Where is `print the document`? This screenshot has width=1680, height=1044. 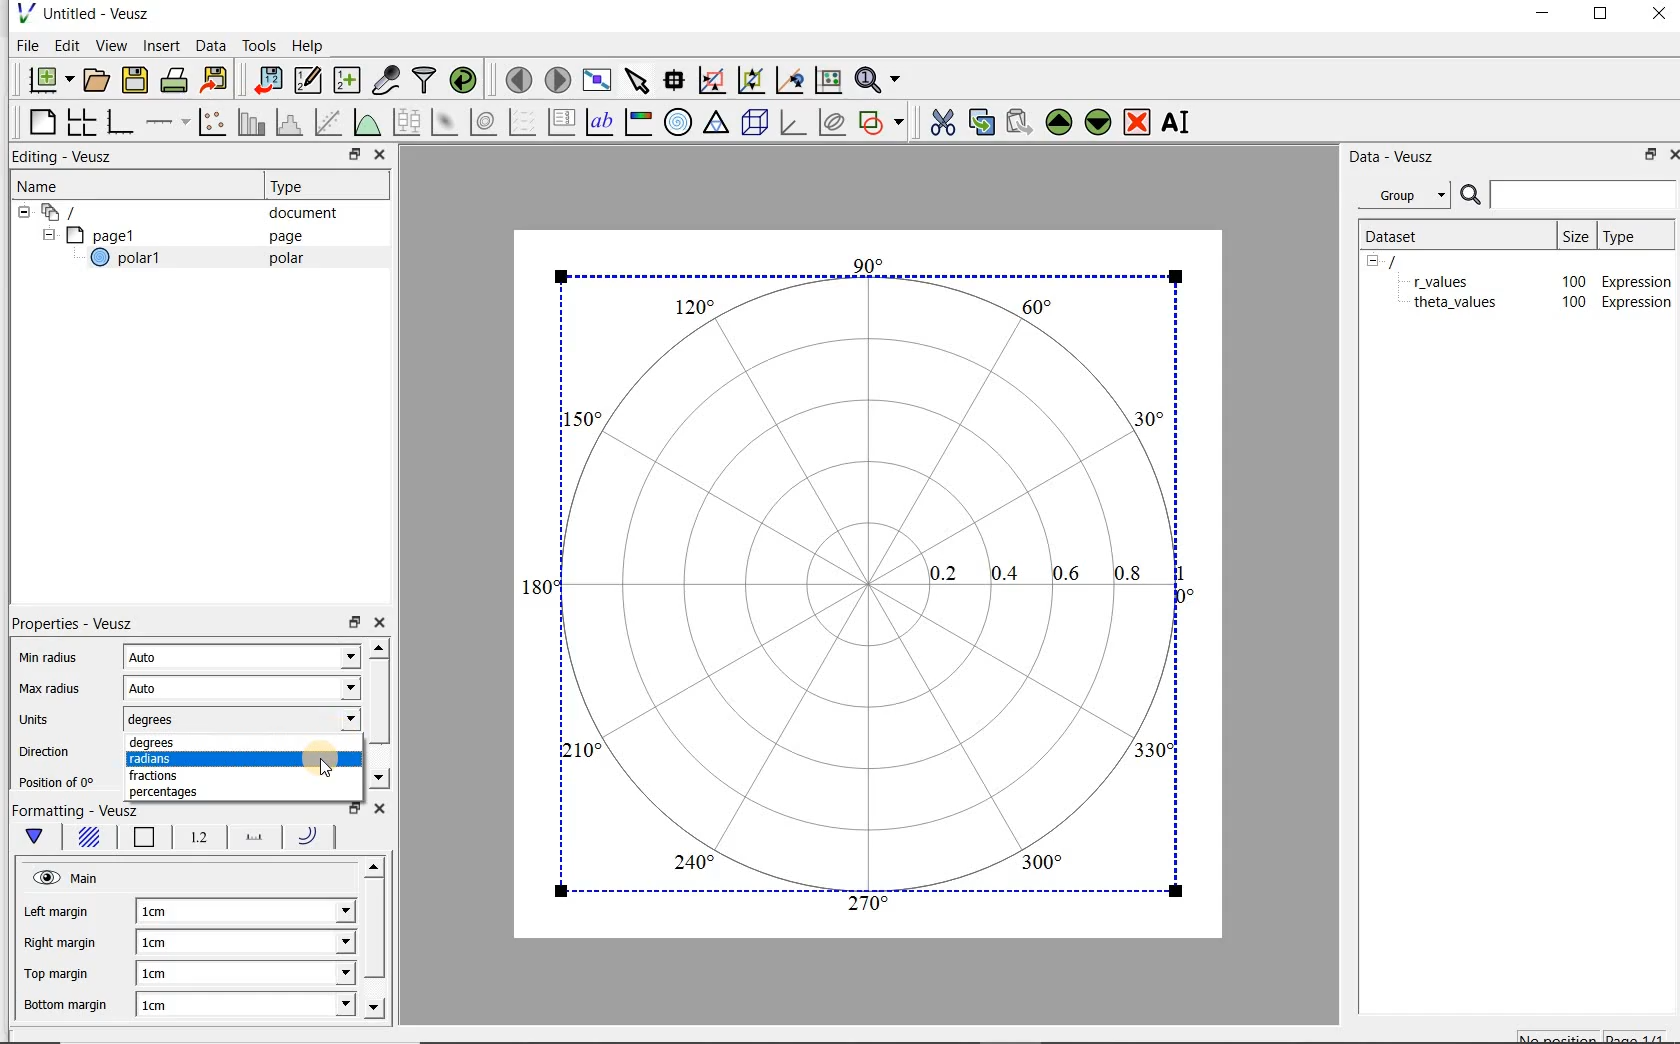
print the document is located at coordinates (178, 79).